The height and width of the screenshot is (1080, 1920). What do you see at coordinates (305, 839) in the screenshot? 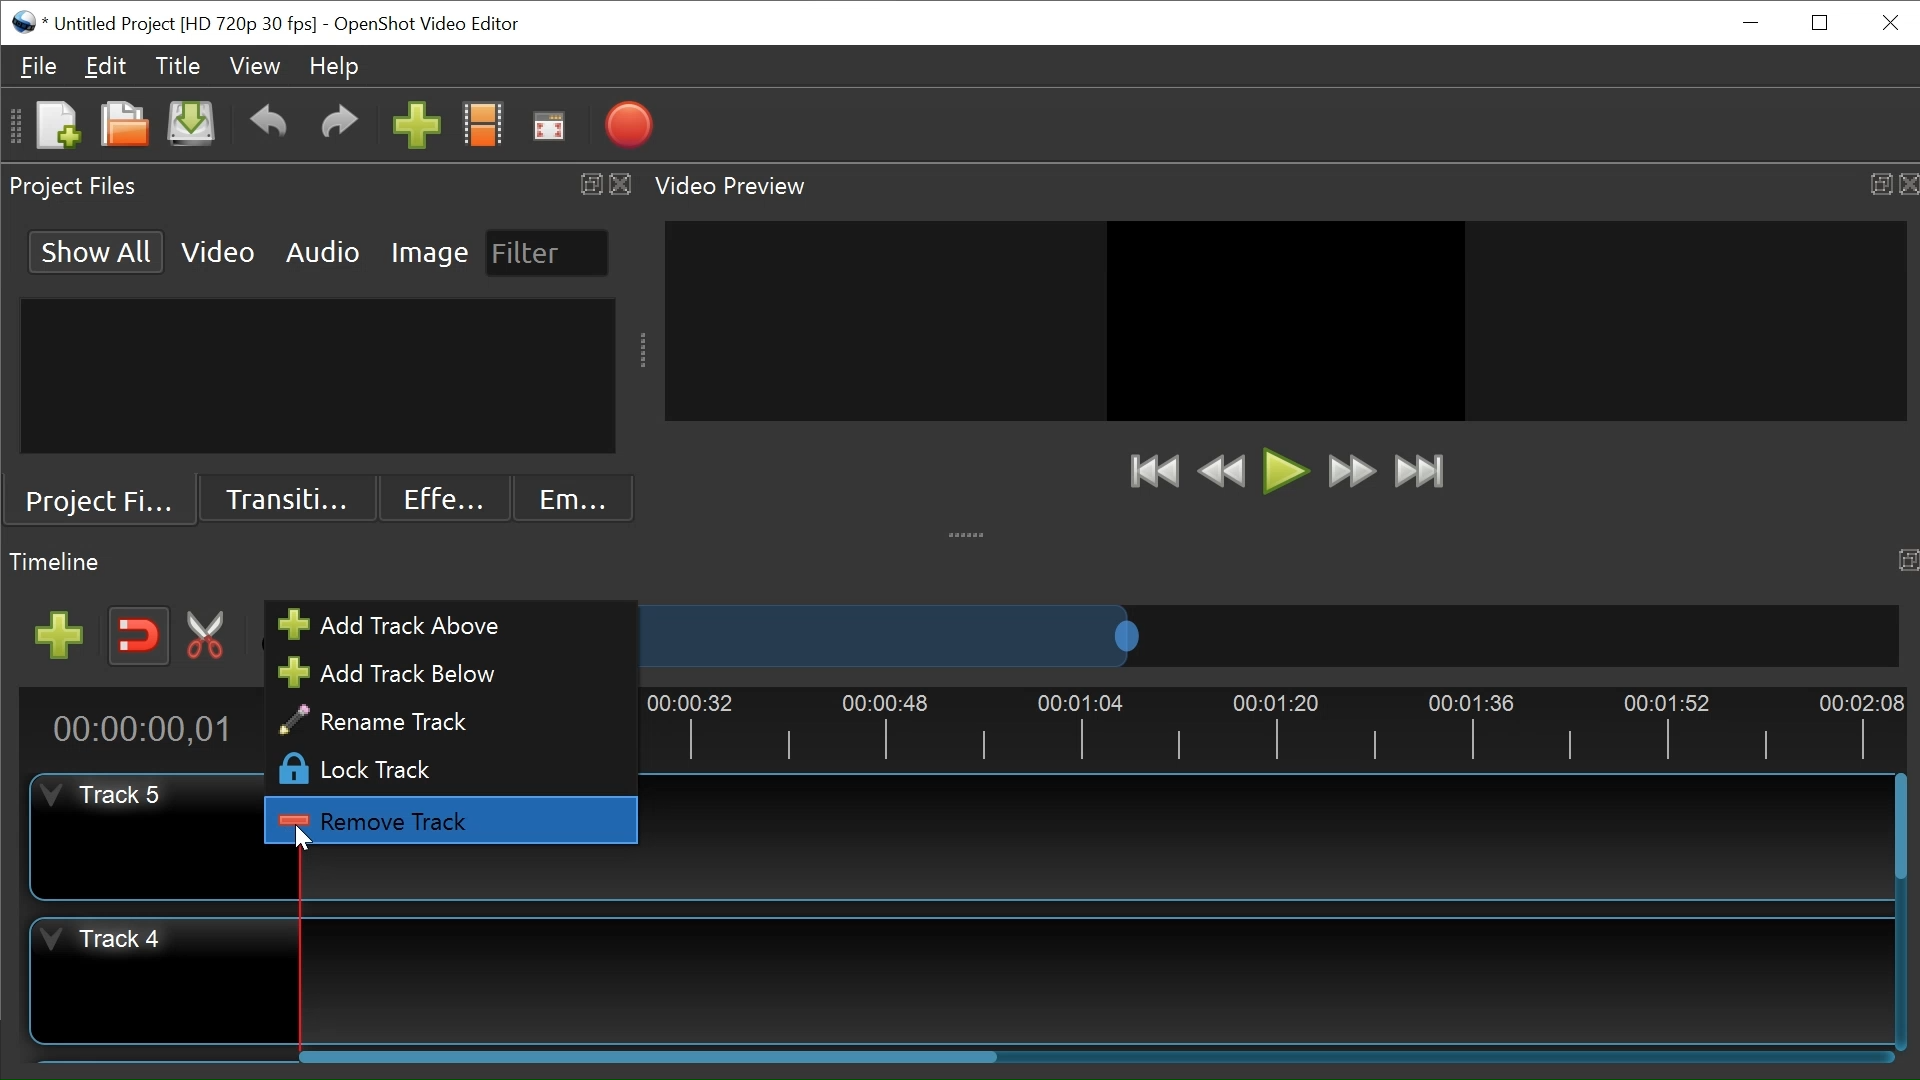
I see `Cursor` at bounding box center [305, 839].